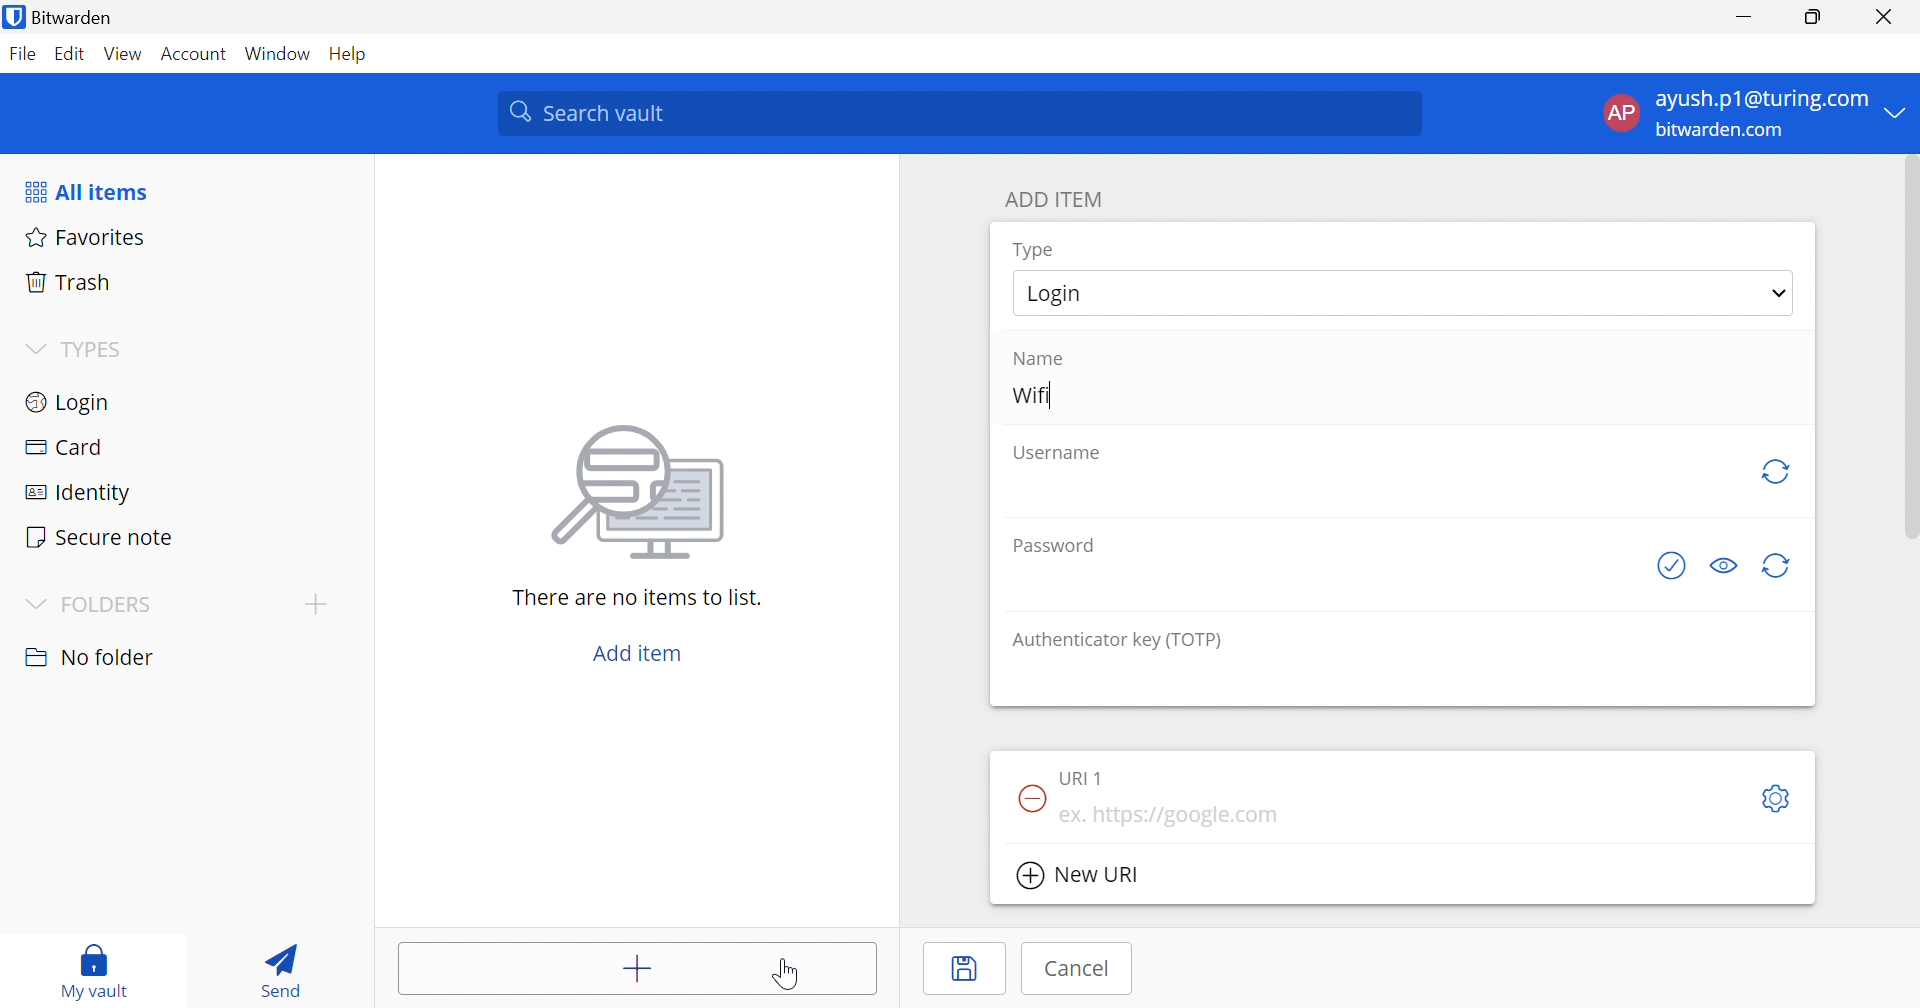 Image resolution: width=1920 pixels, height=1008 pixels. Describe the element at coordinates (1775, 471) in the screenshot. I see `Regenerate username` at that location.